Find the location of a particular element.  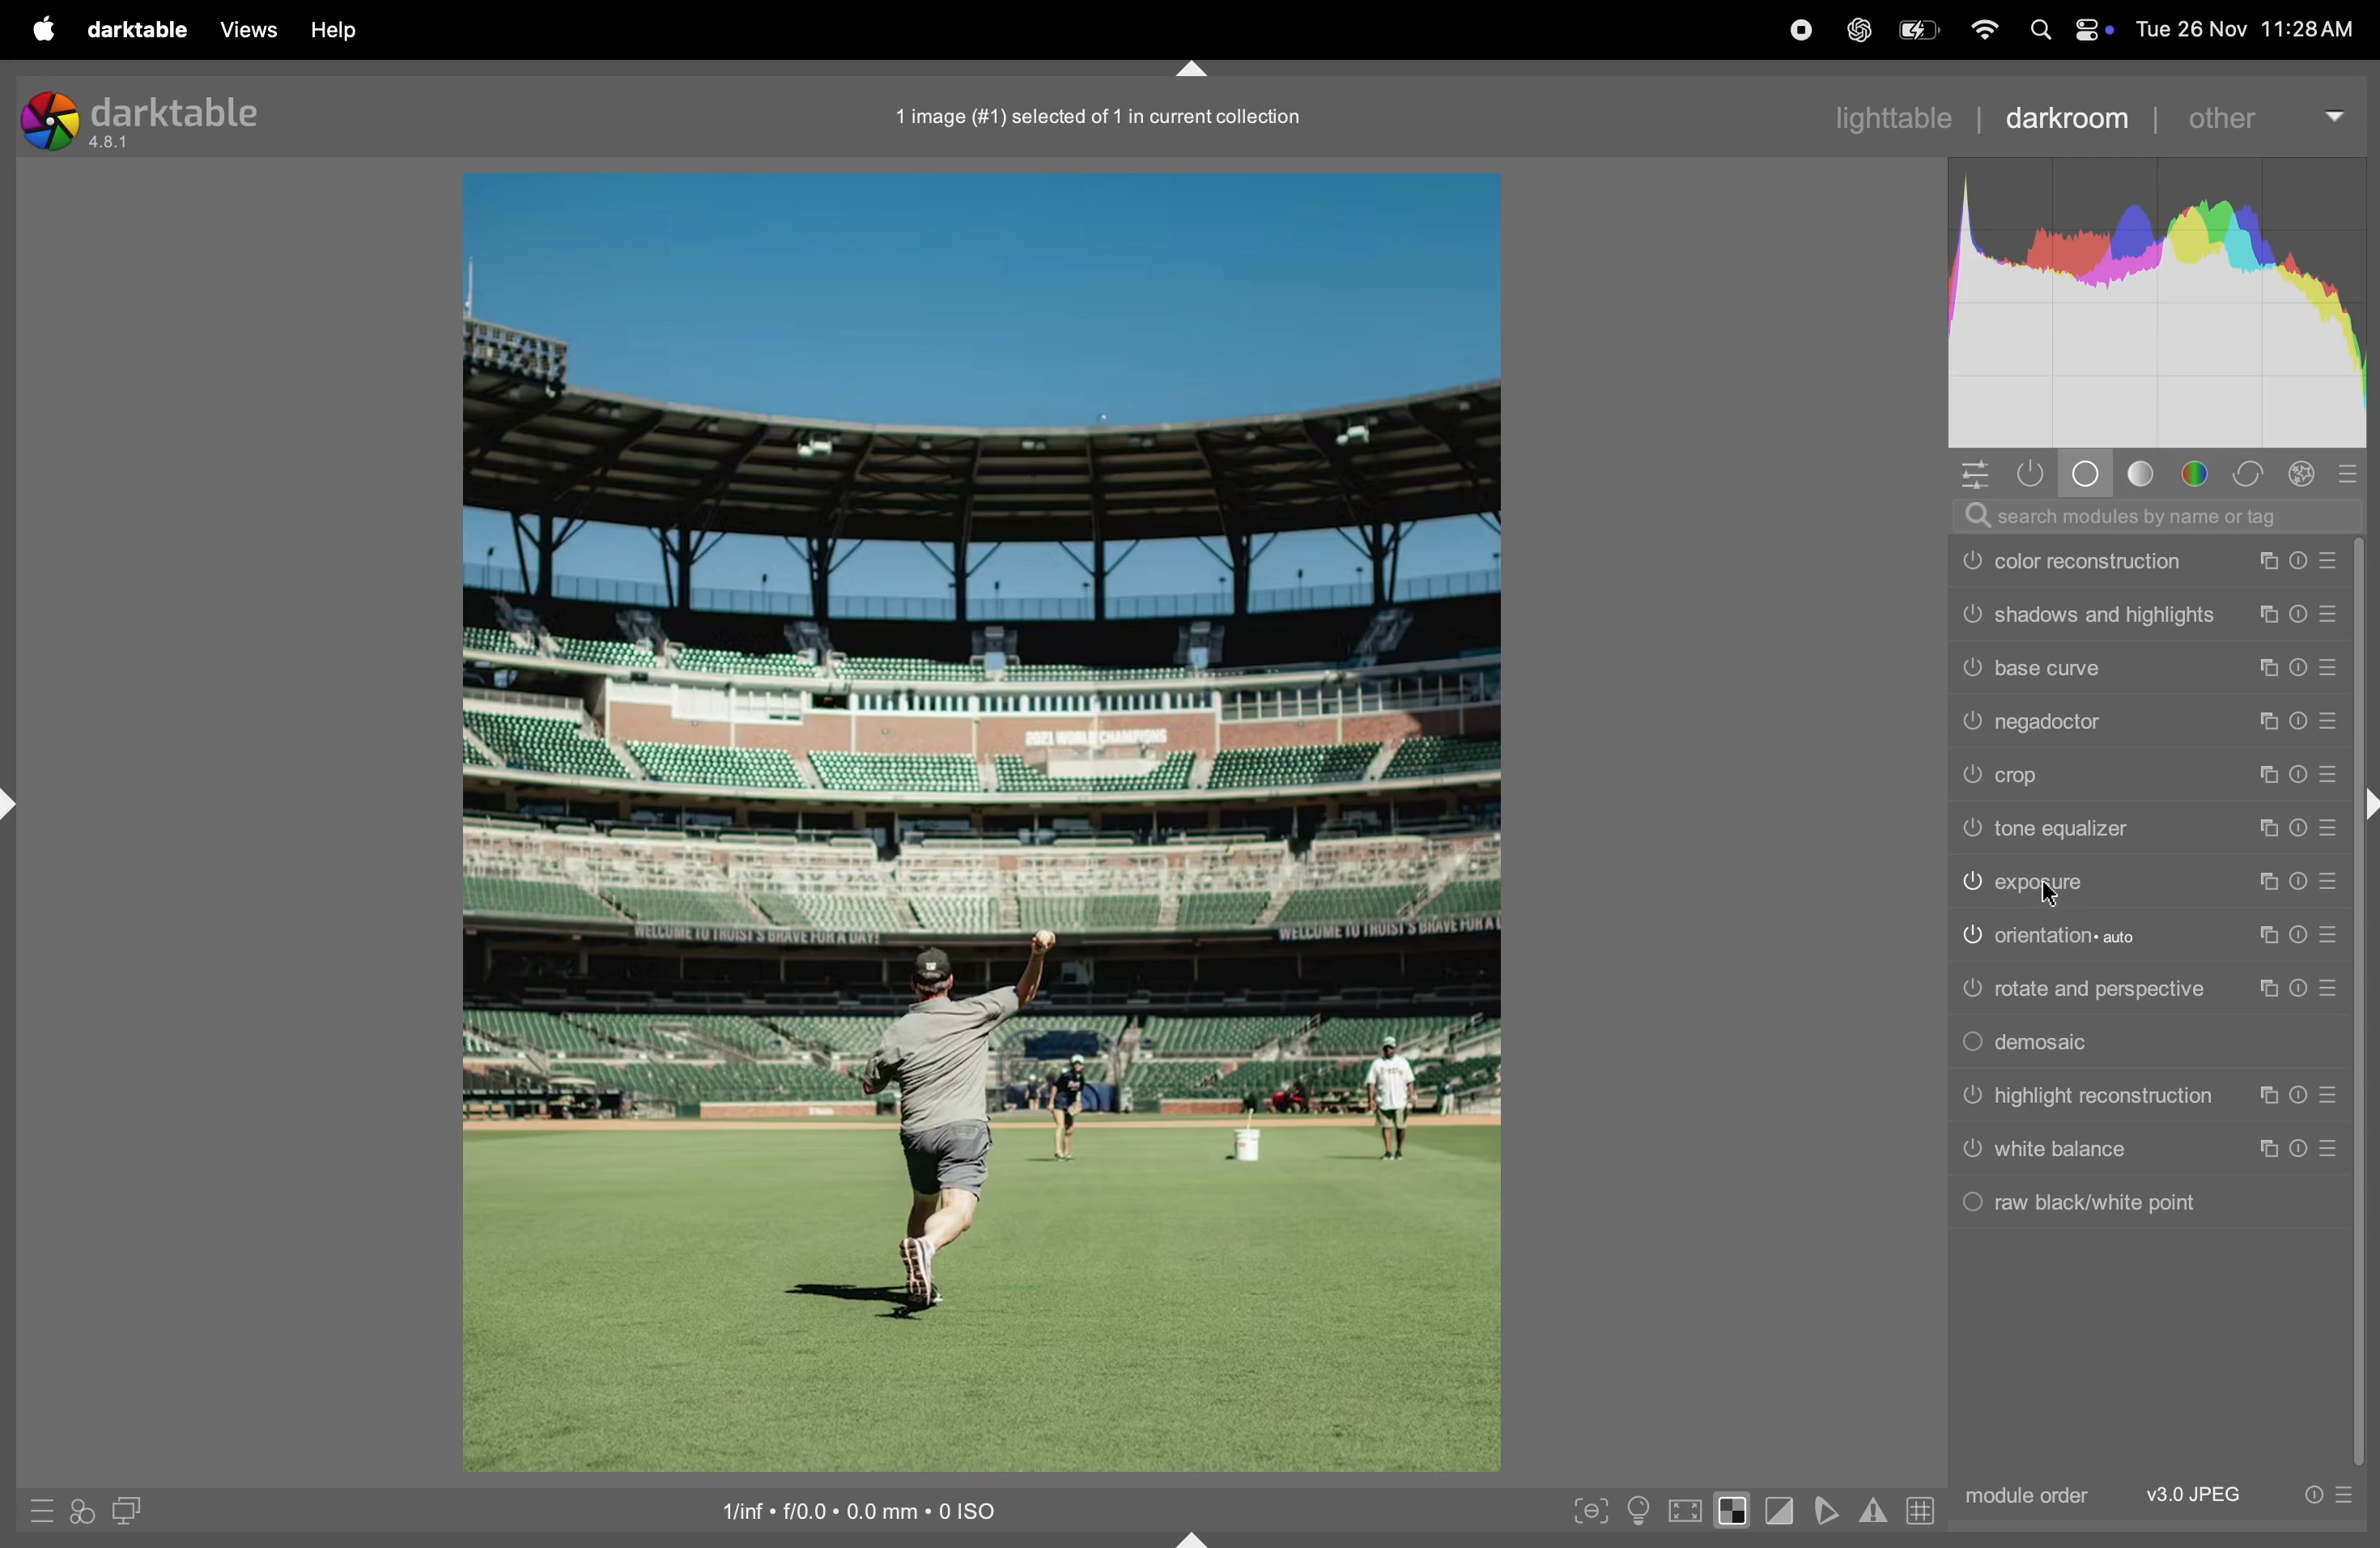

Presets  is located at coordinates (2331, 667).